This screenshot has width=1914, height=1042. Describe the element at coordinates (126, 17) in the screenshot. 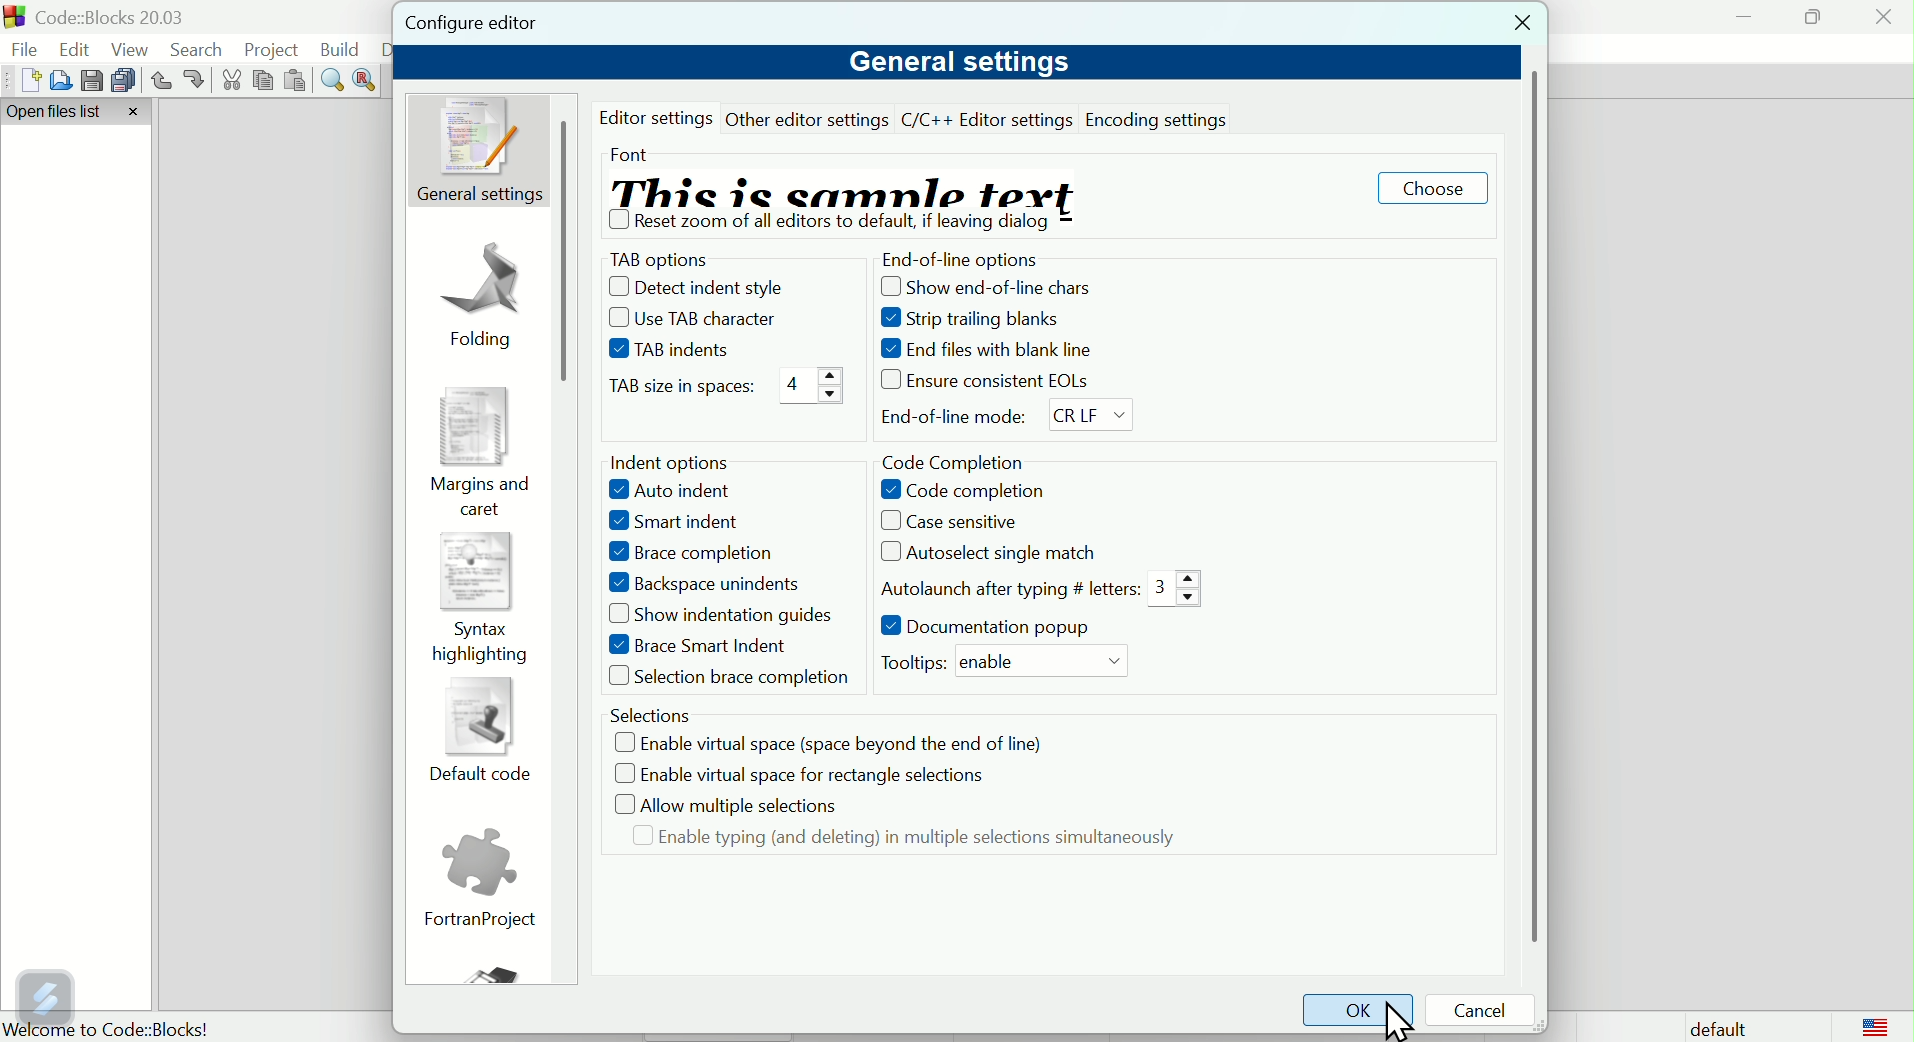

I see `Court blocks 2003` at that location.